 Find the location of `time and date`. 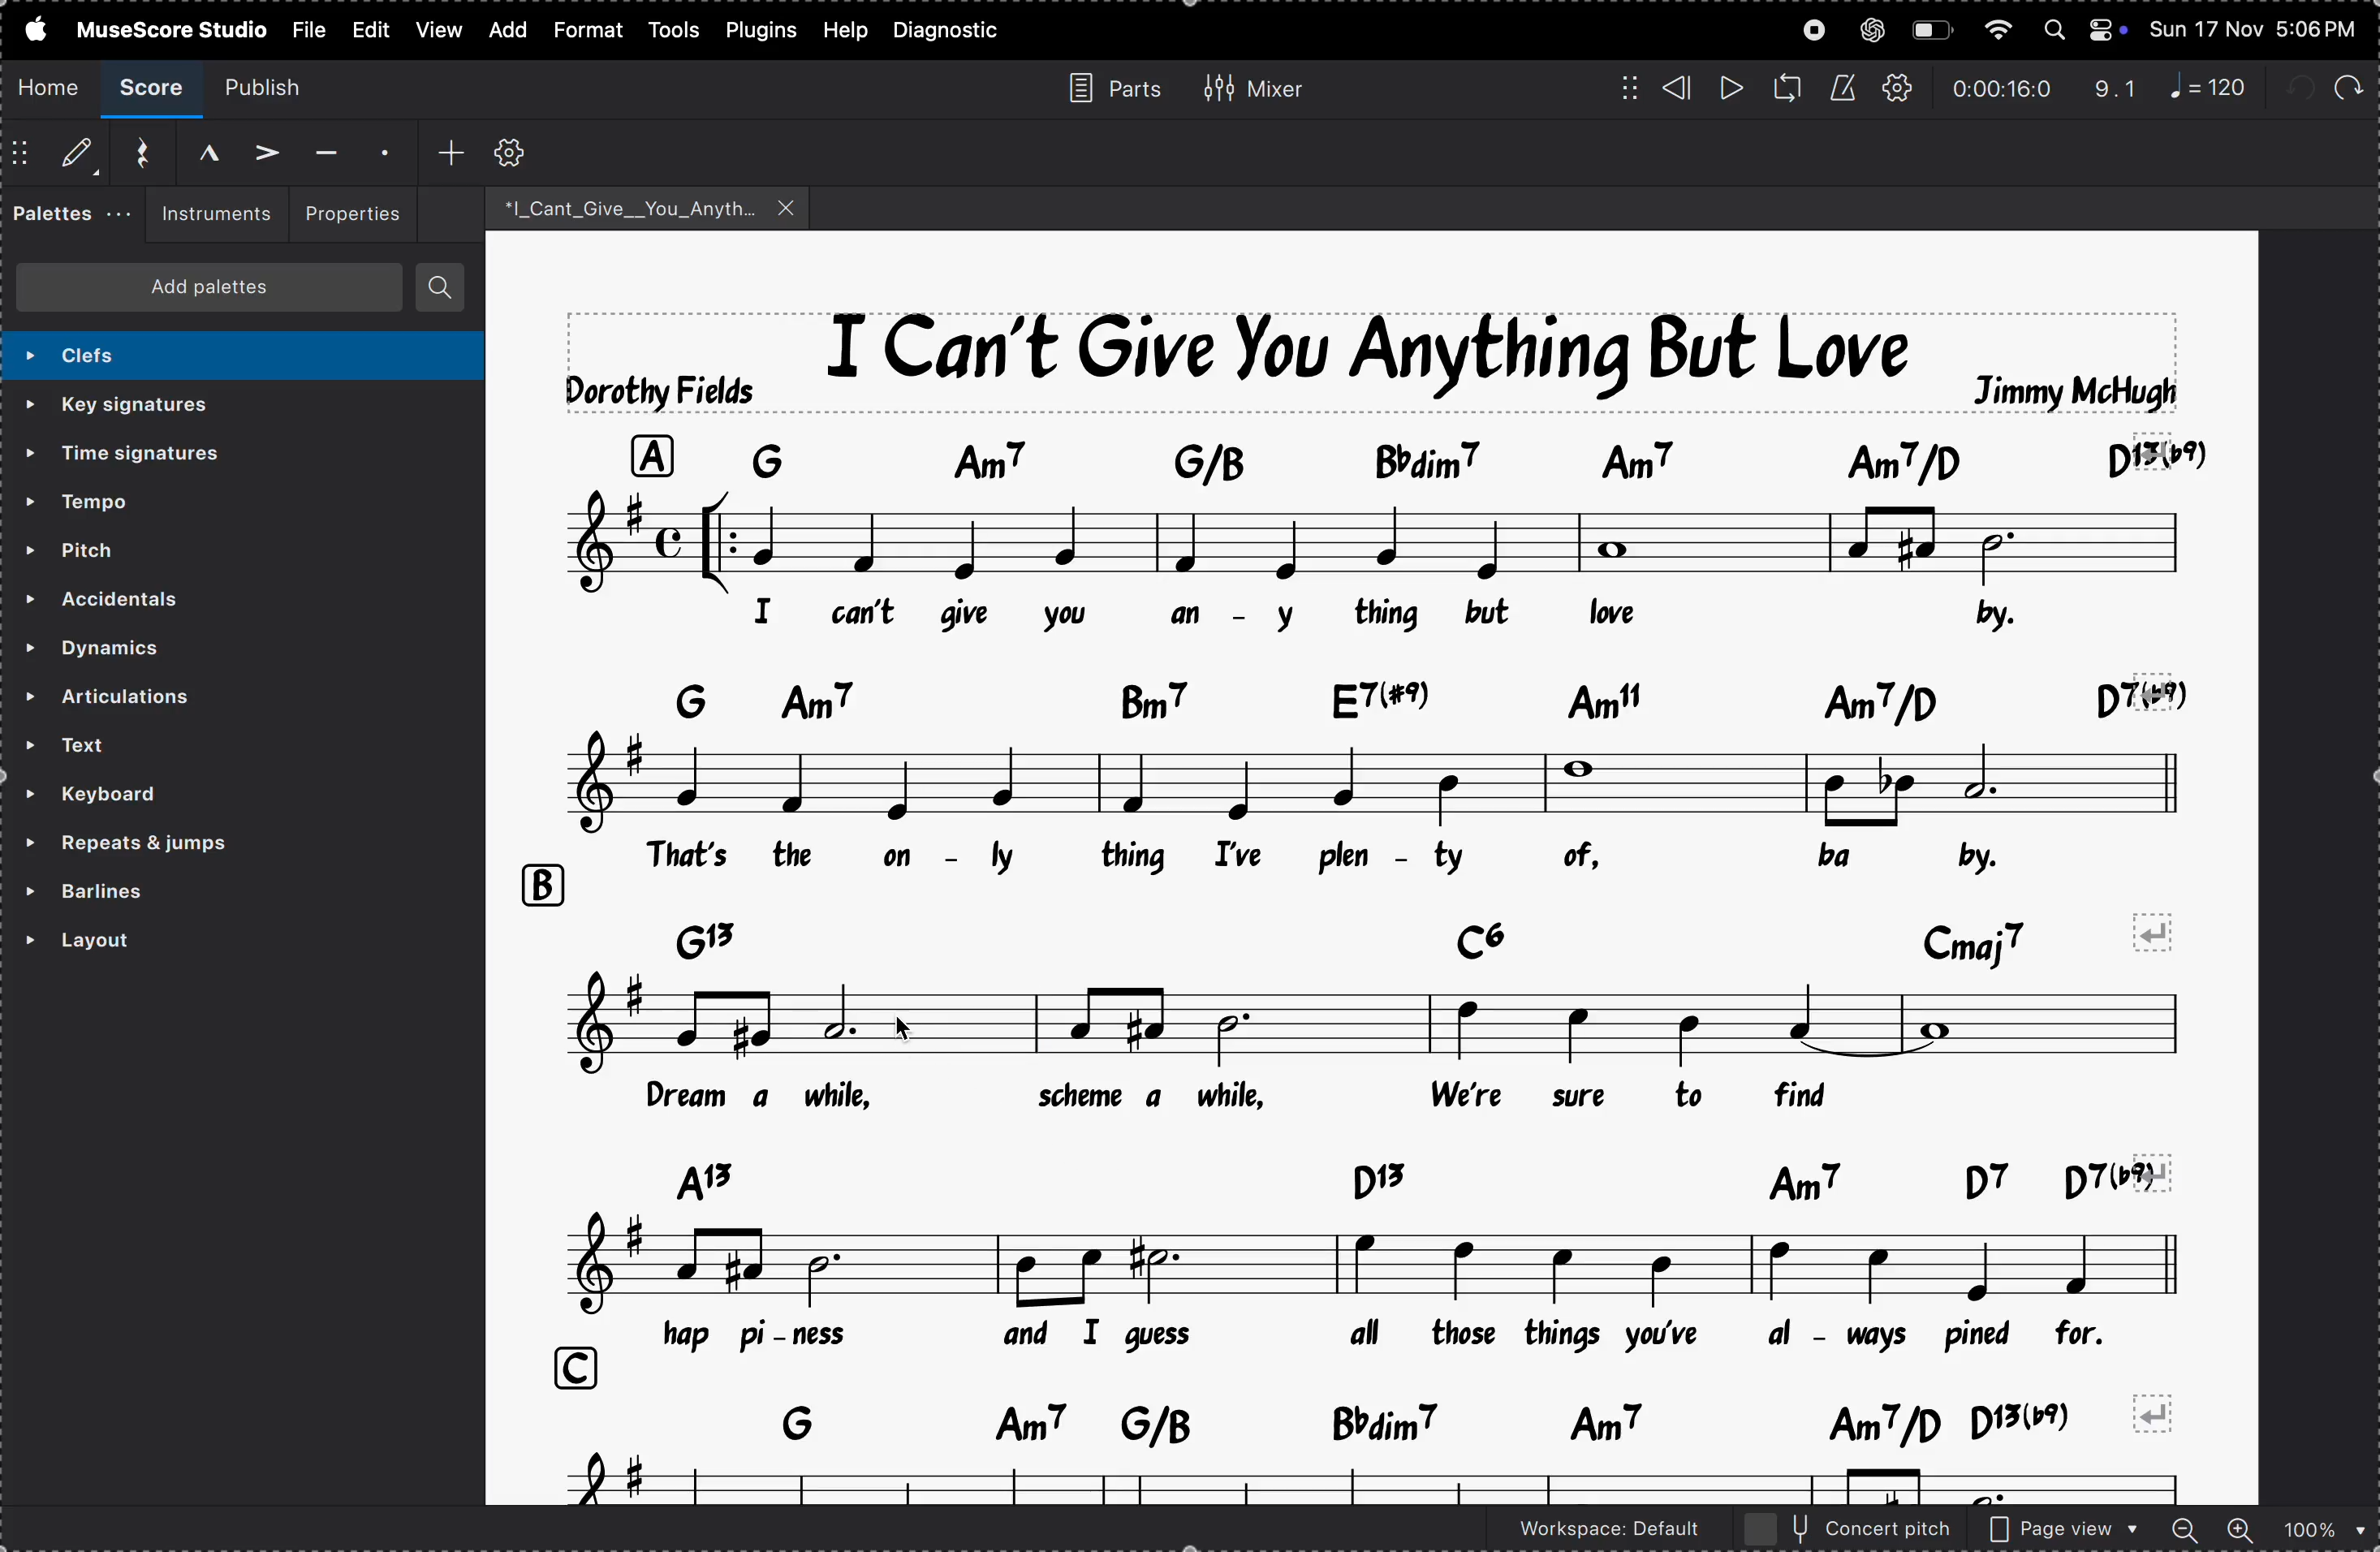

time and date is located at coordinates (2257, 25).